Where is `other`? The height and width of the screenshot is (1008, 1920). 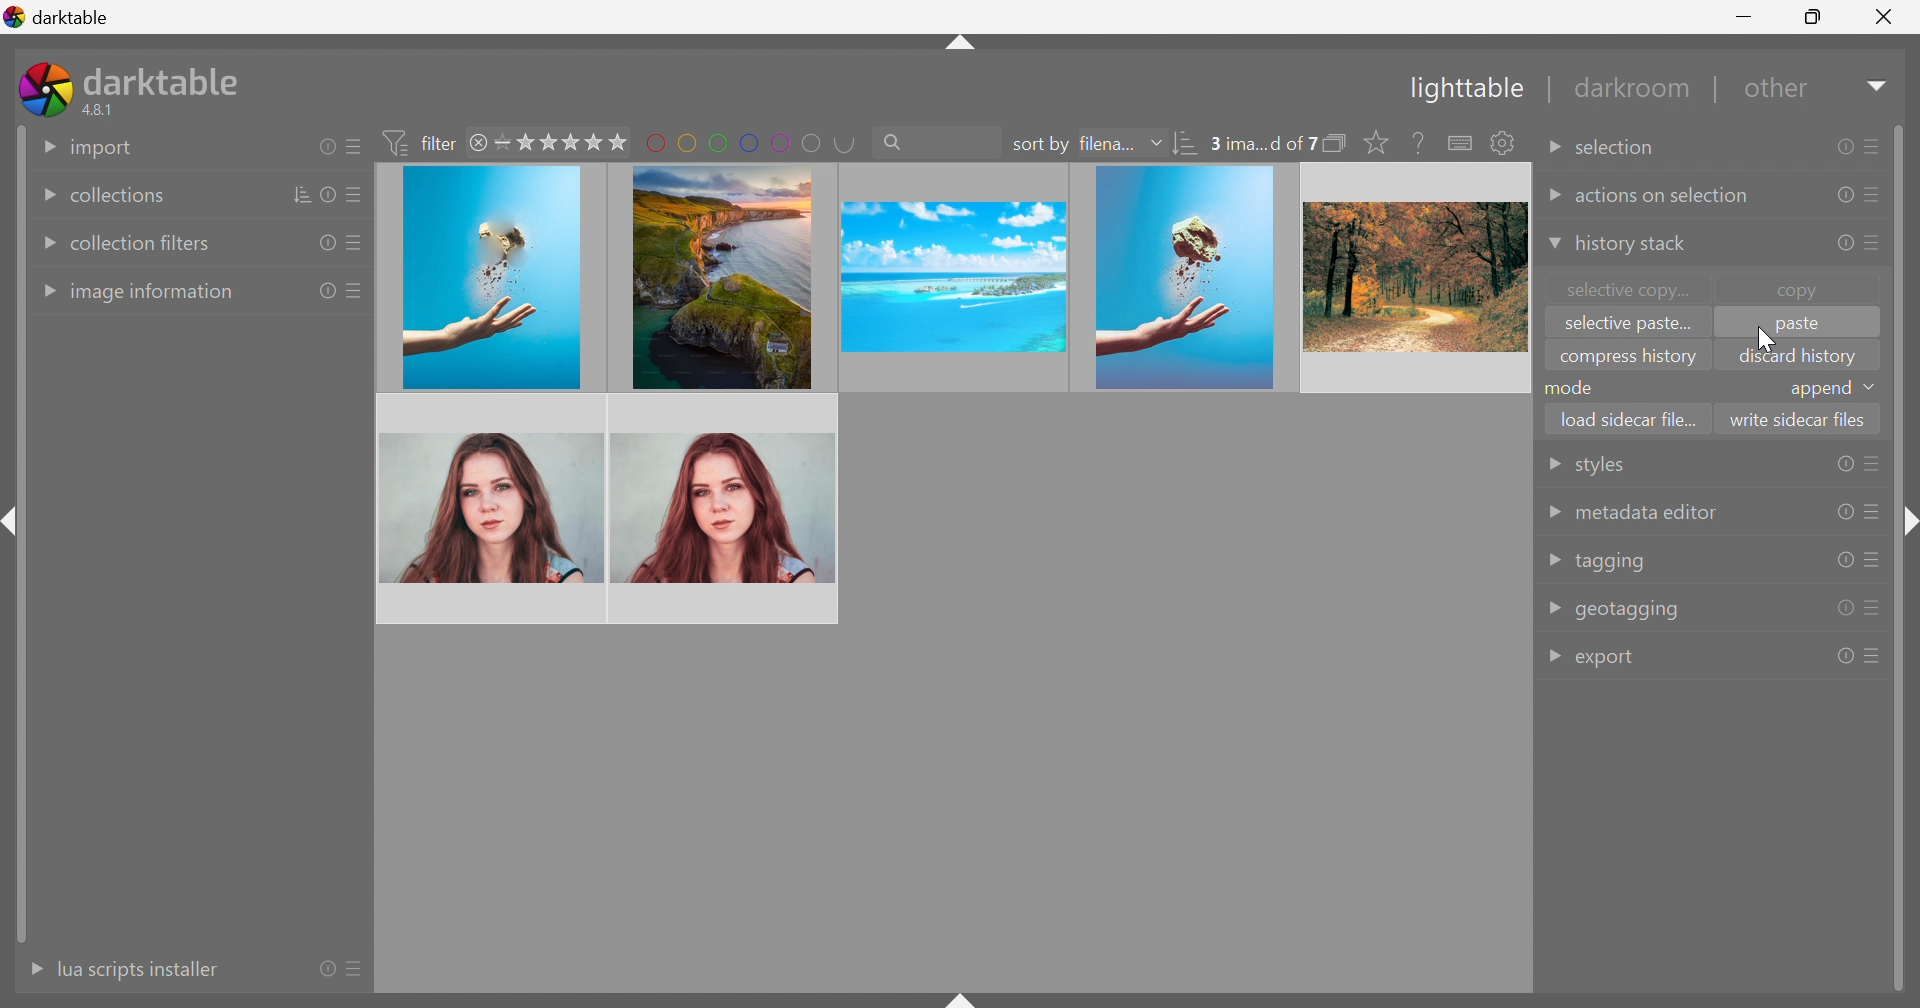
other is located at coordinates (1780, 94).